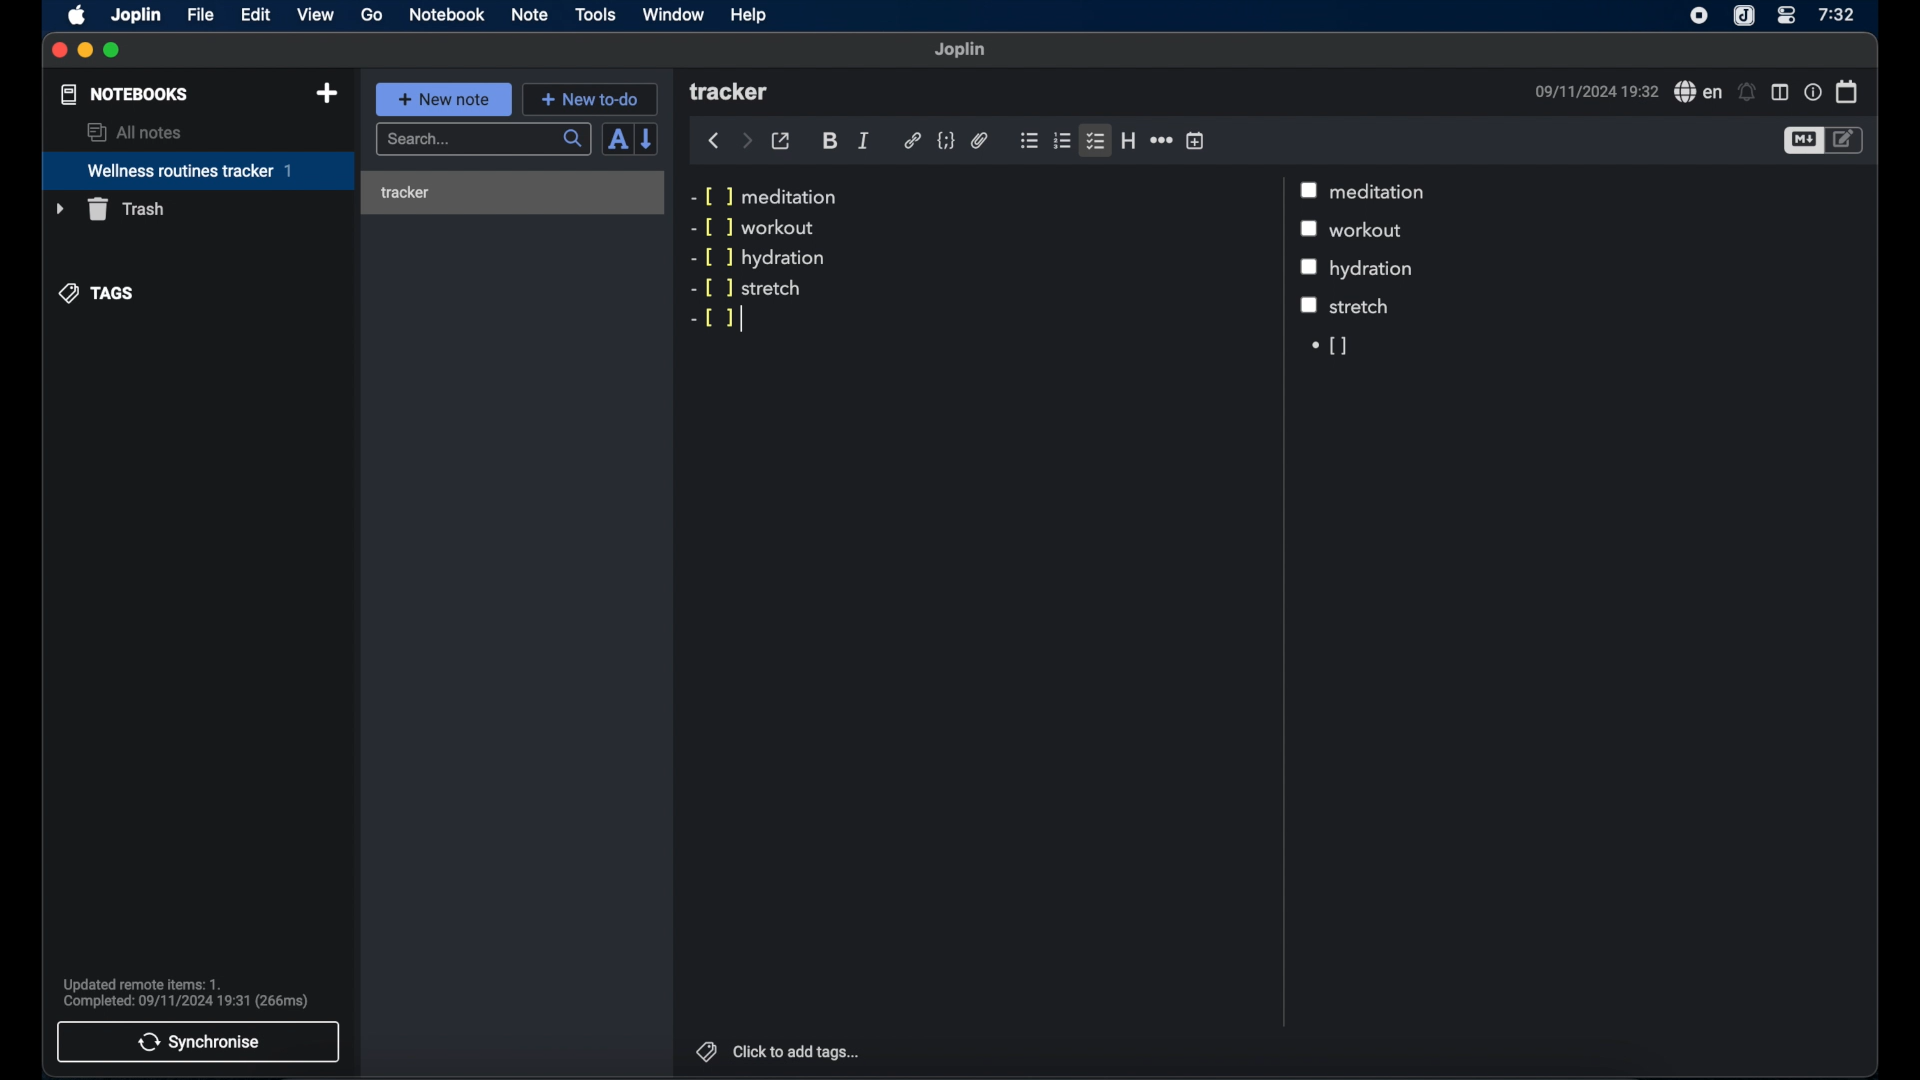 This screenshot has width=1920, height=1080. I want to click on heading, so click(1128, 140).